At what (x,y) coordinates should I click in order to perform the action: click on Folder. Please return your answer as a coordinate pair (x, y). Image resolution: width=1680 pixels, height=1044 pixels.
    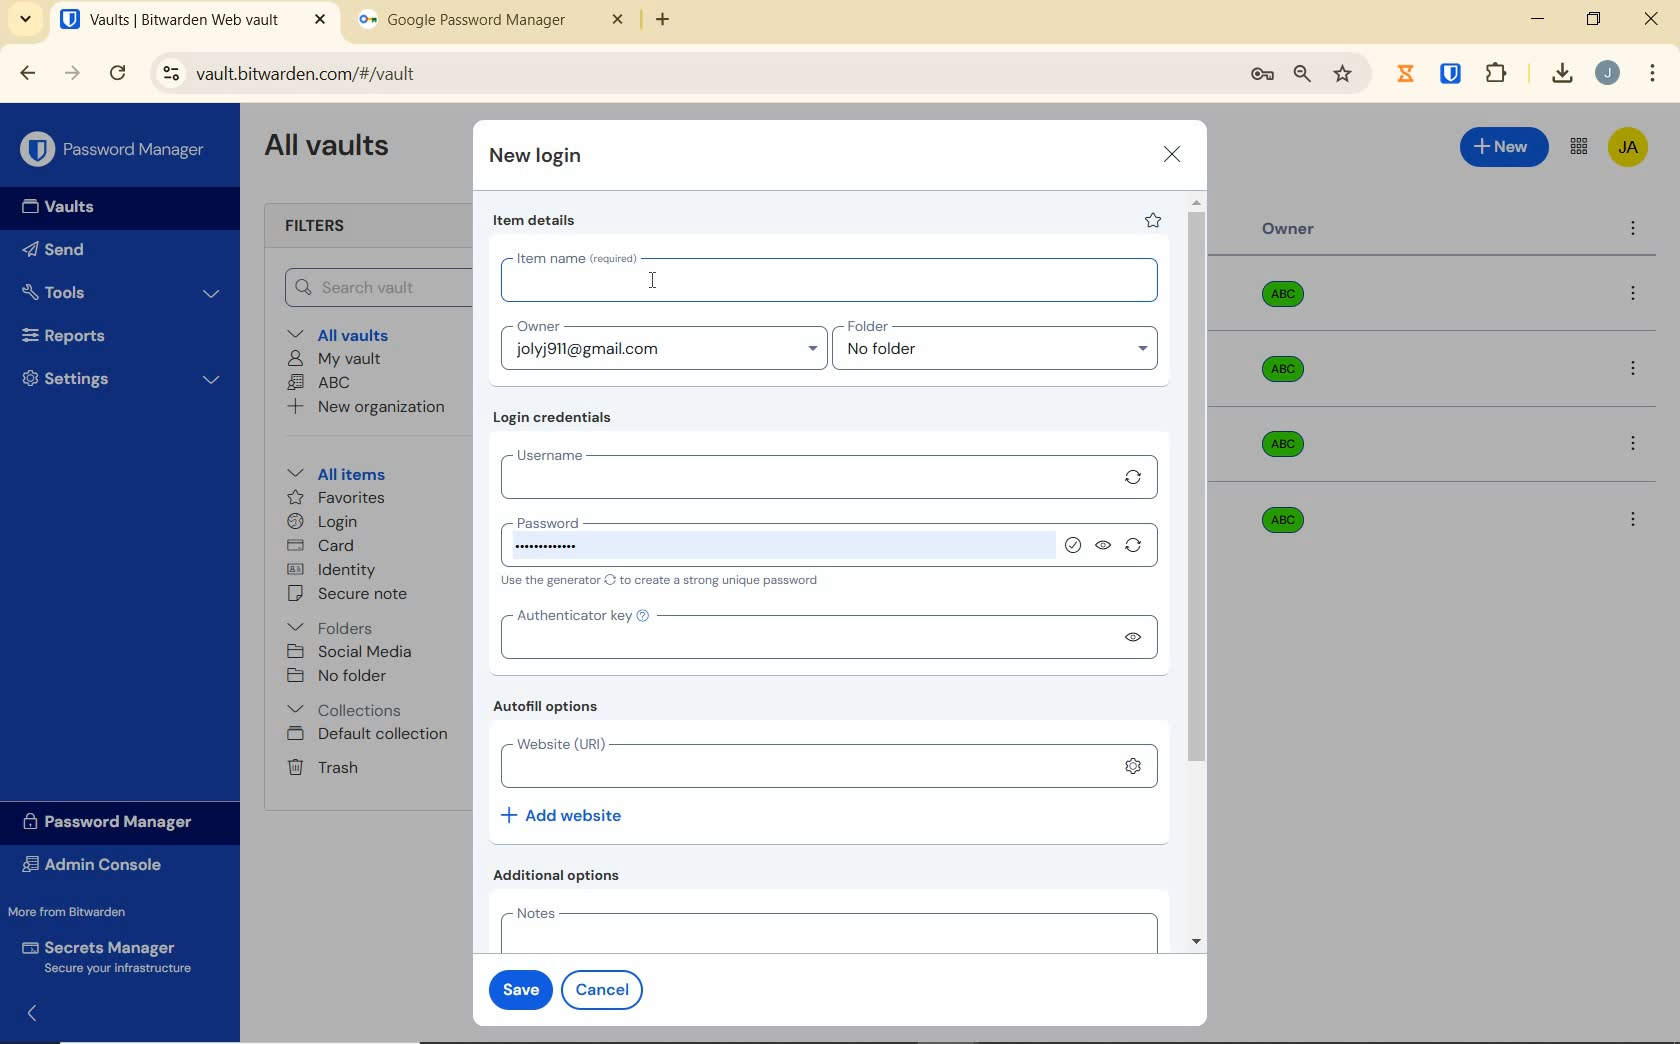
    Looking at the image, I should click on (997, 348).